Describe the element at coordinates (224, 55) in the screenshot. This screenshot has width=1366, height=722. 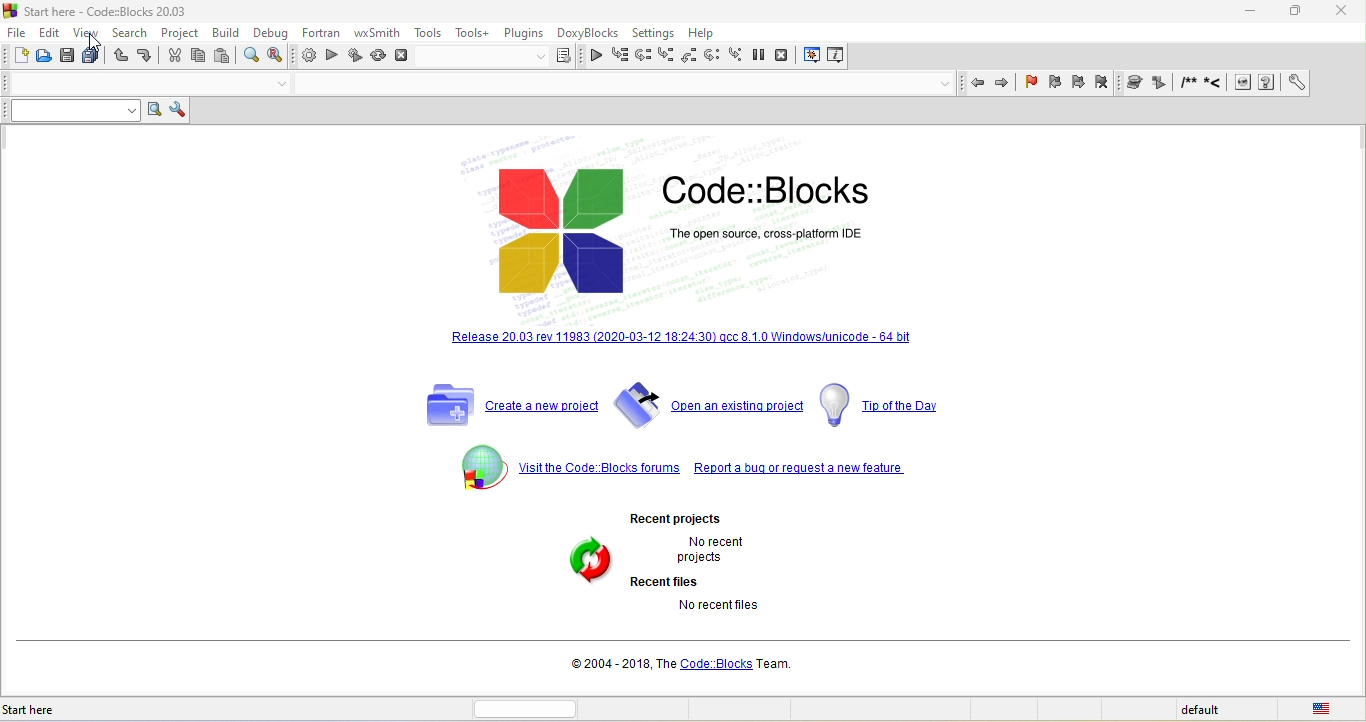
I see `paste` at that location.